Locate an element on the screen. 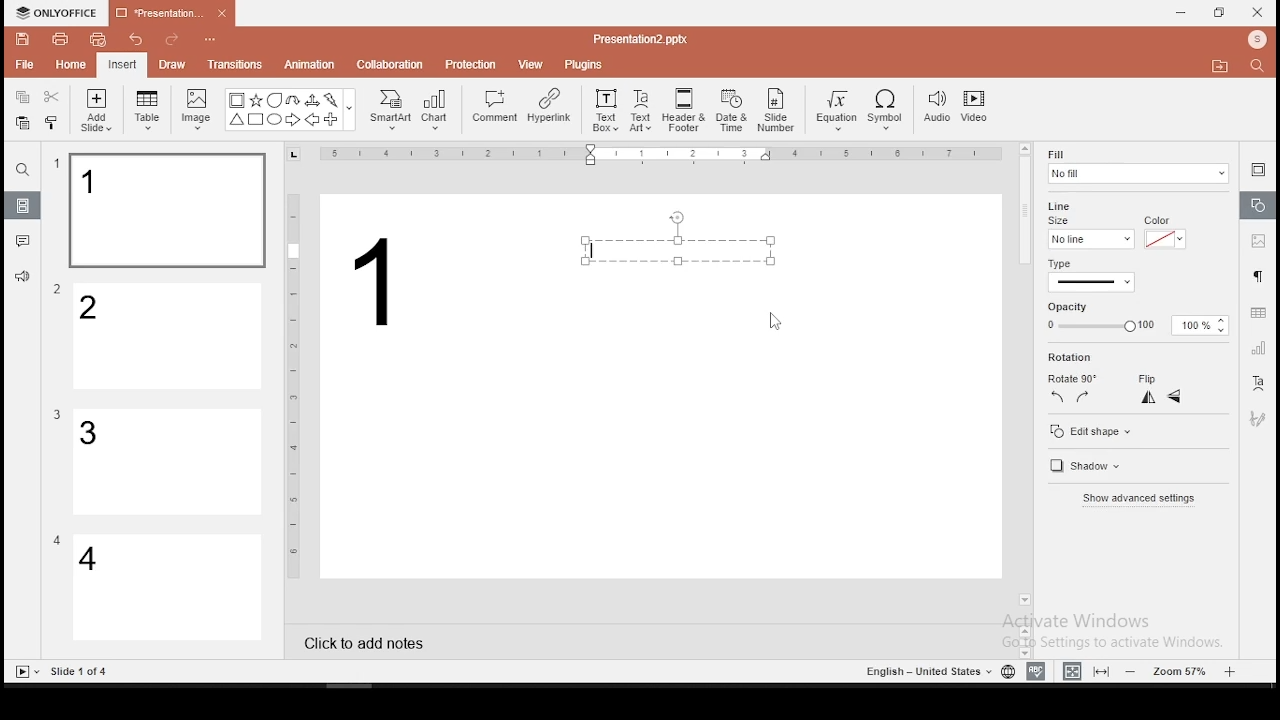 The width and height of the screenshot is (1280, 720). U Arrow is located at coordinates (294, 100).